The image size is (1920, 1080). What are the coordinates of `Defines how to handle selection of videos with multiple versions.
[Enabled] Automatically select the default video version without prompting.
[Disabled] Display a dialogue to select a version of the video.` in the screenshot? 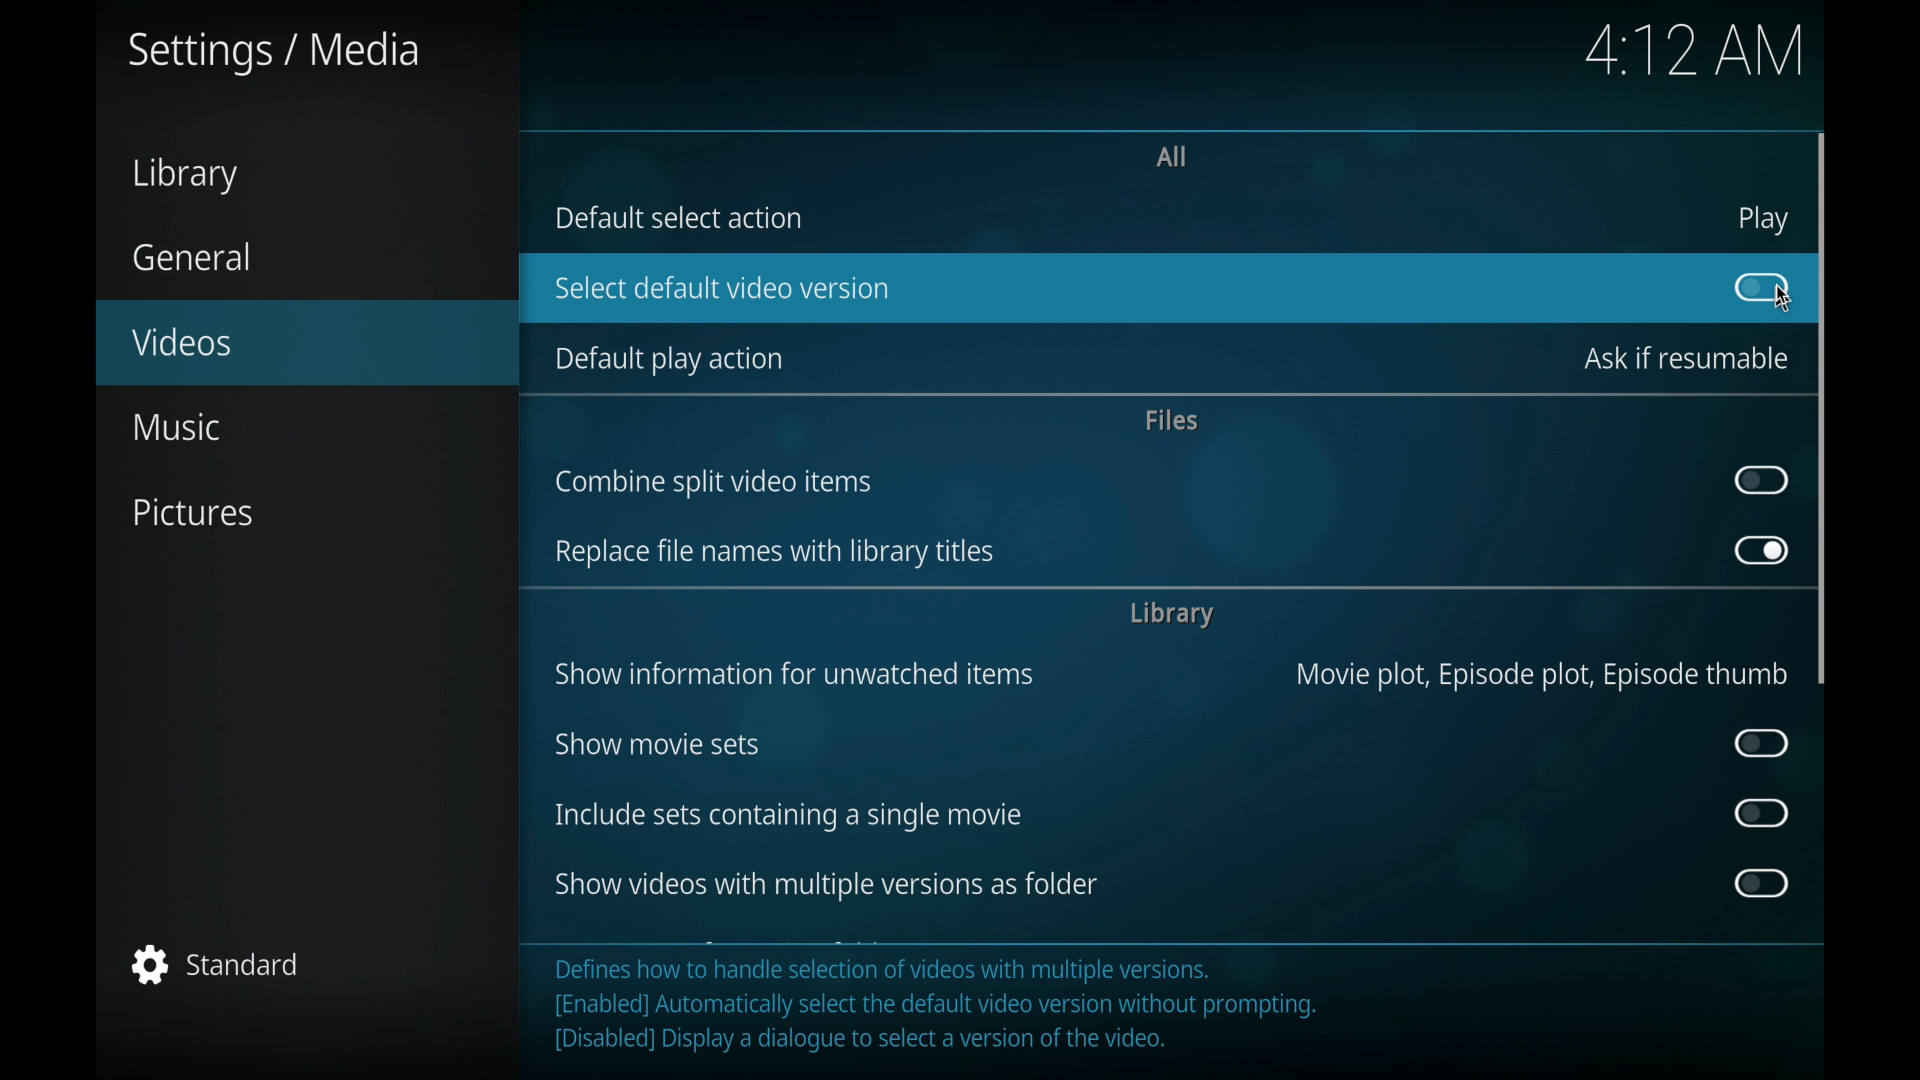 It's located at (944, 1009).